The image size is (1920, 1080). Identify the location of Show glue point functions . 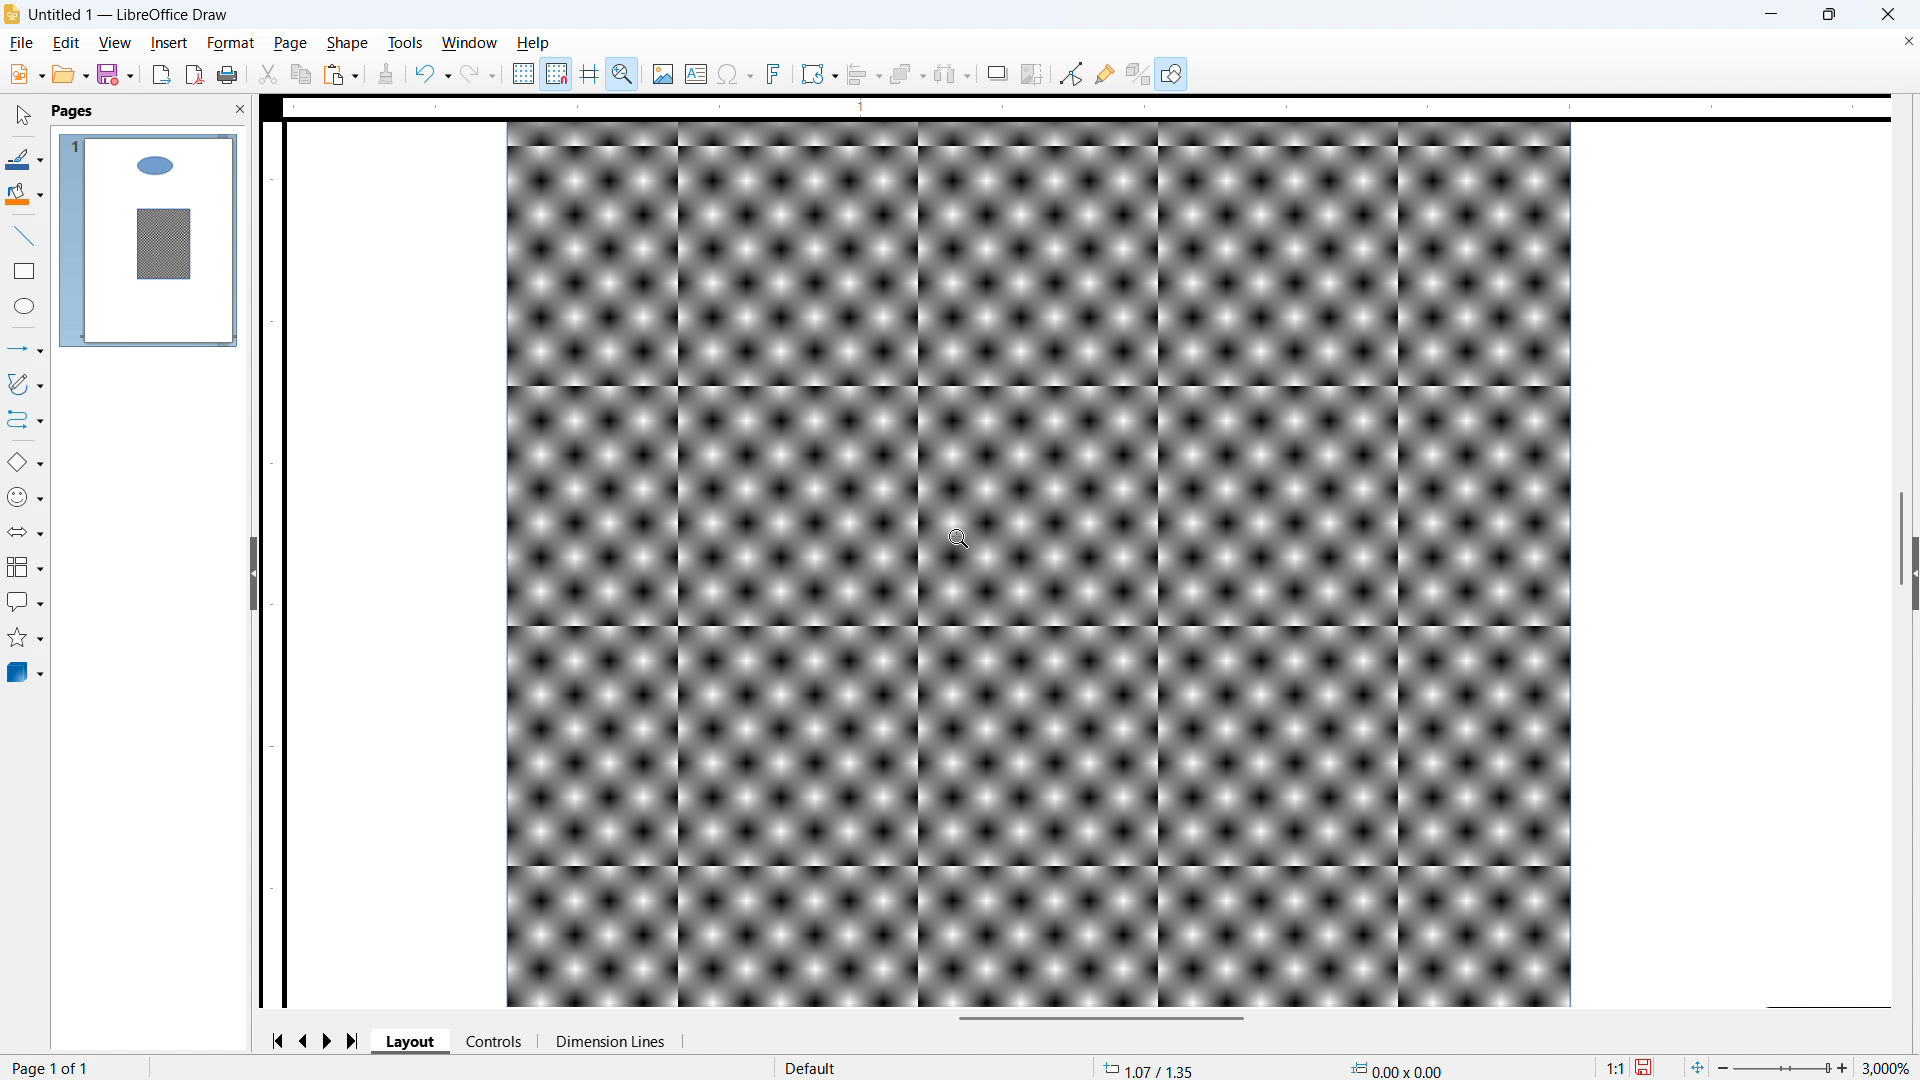
(1105, 74).